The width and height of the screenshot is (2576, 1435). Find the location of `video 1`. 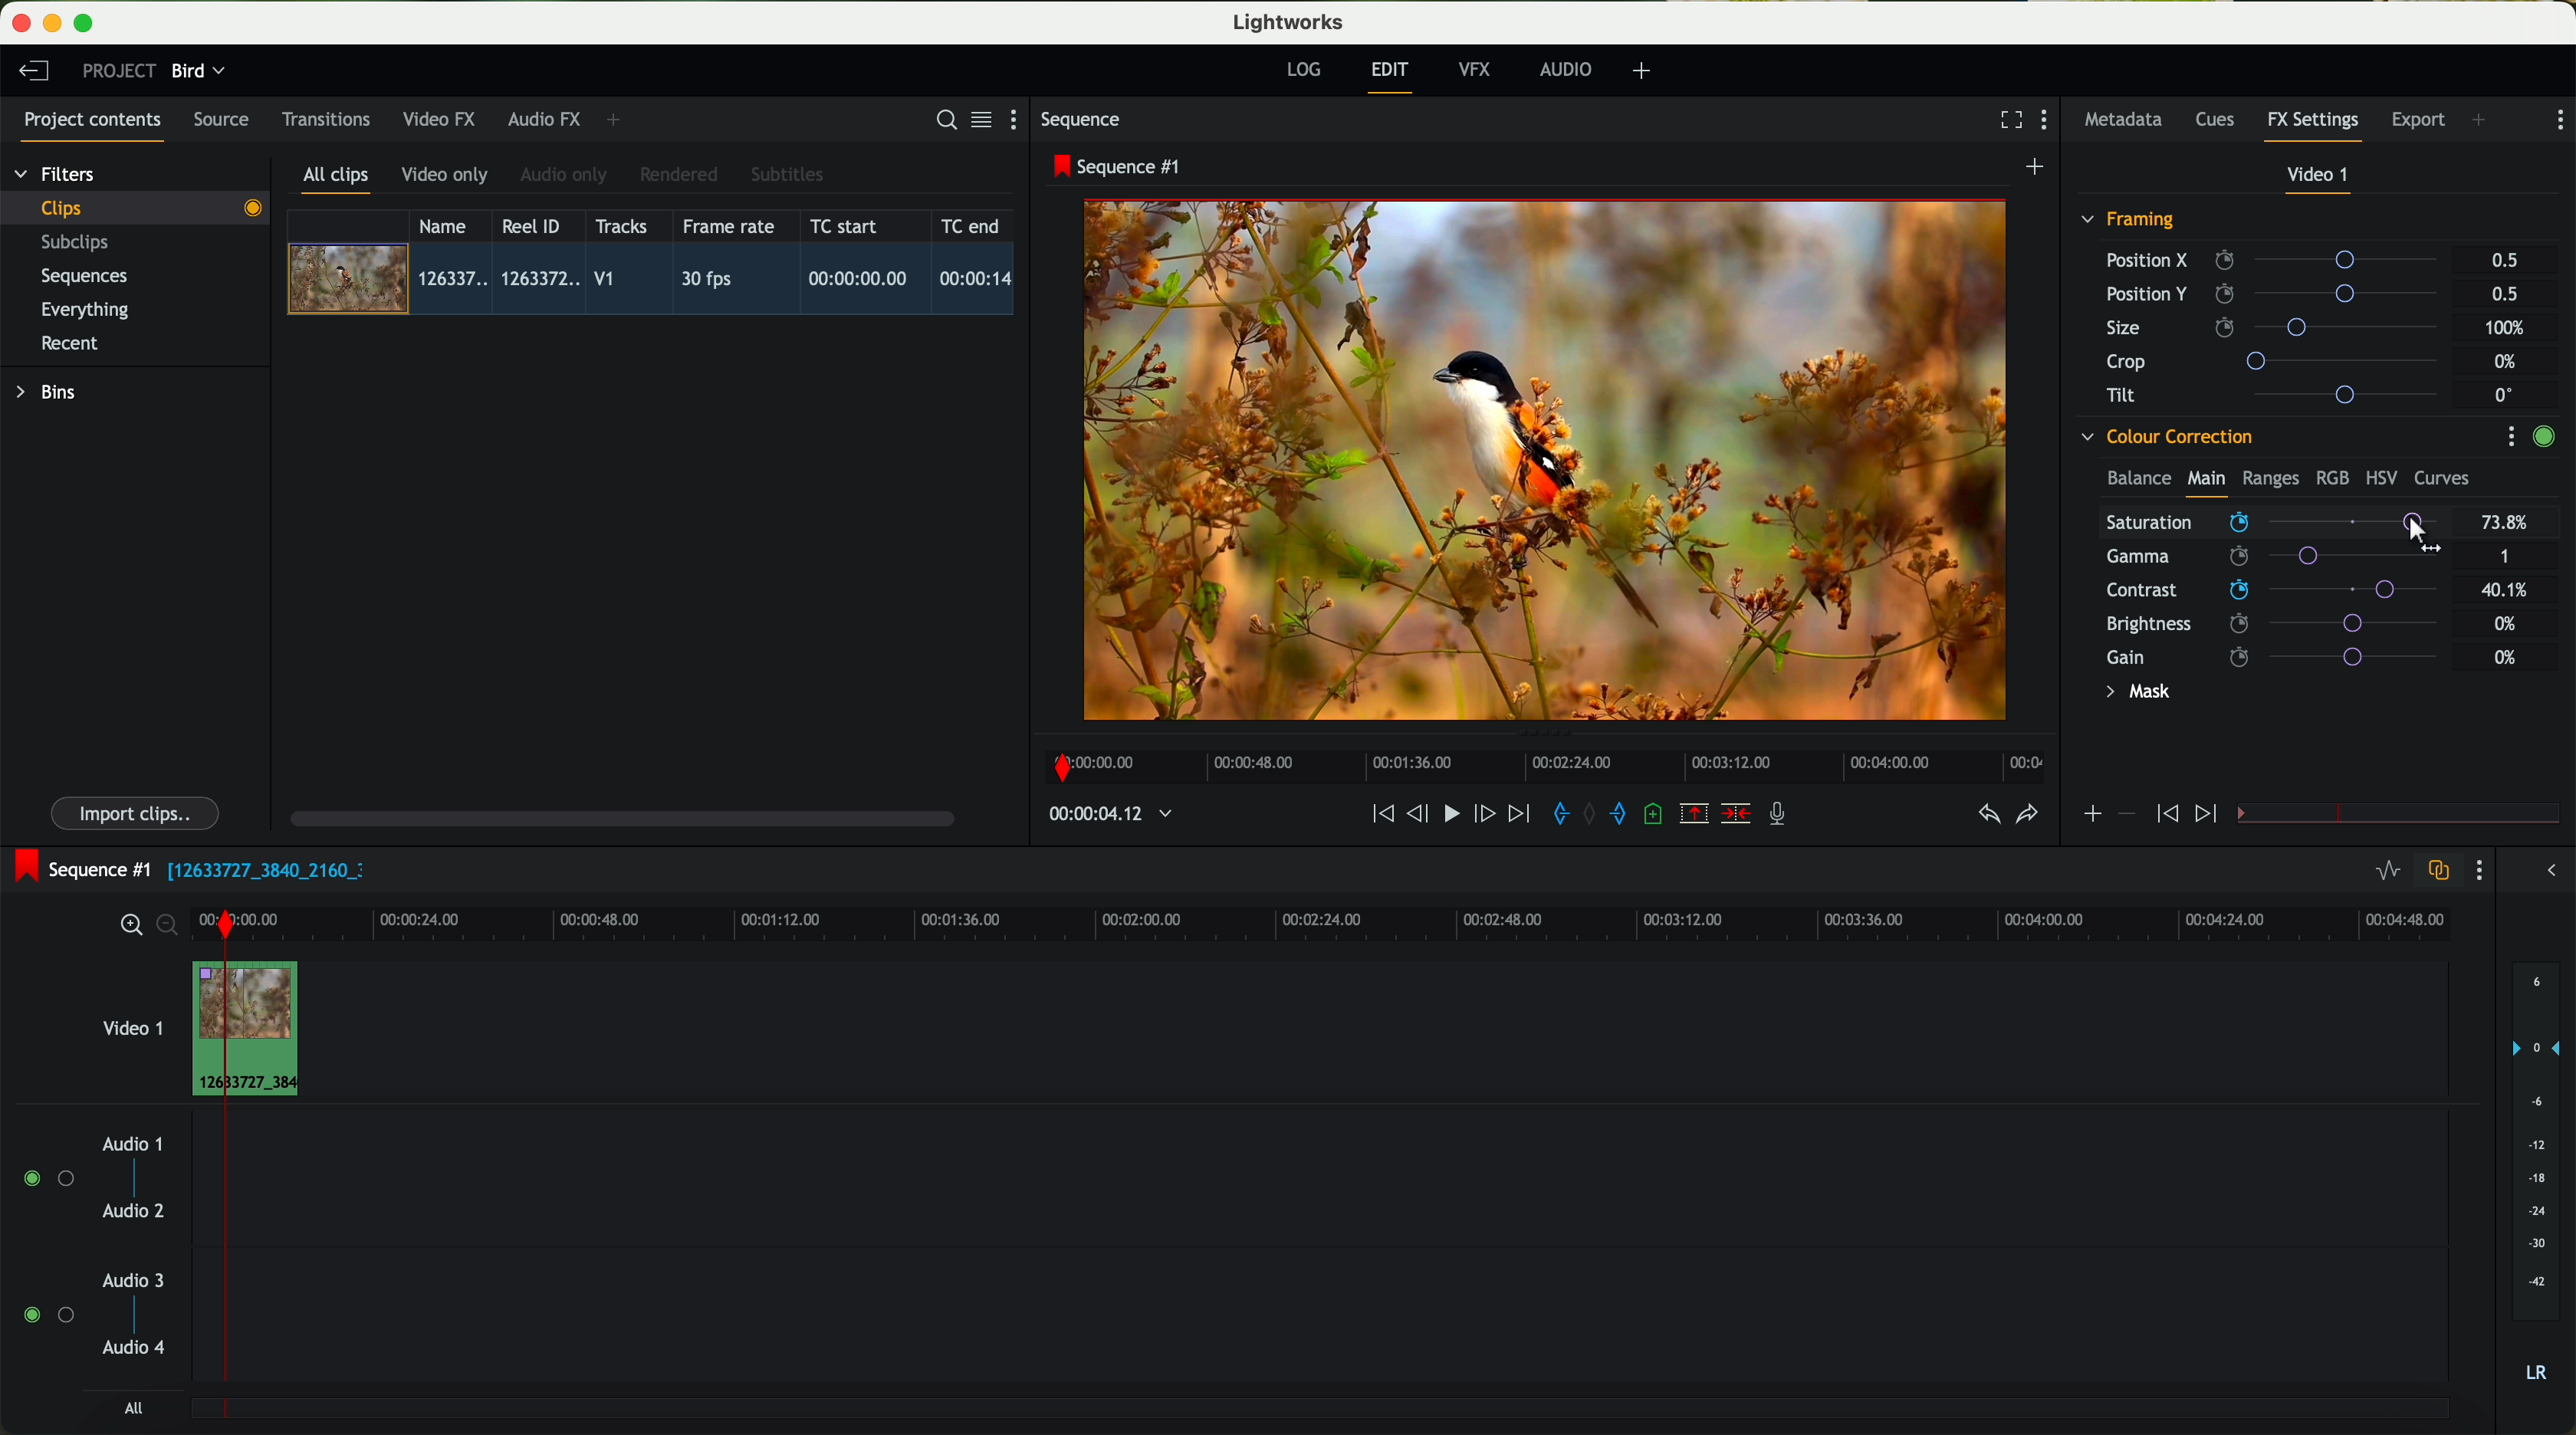

video 1 is located at coordinates (130, 1024).